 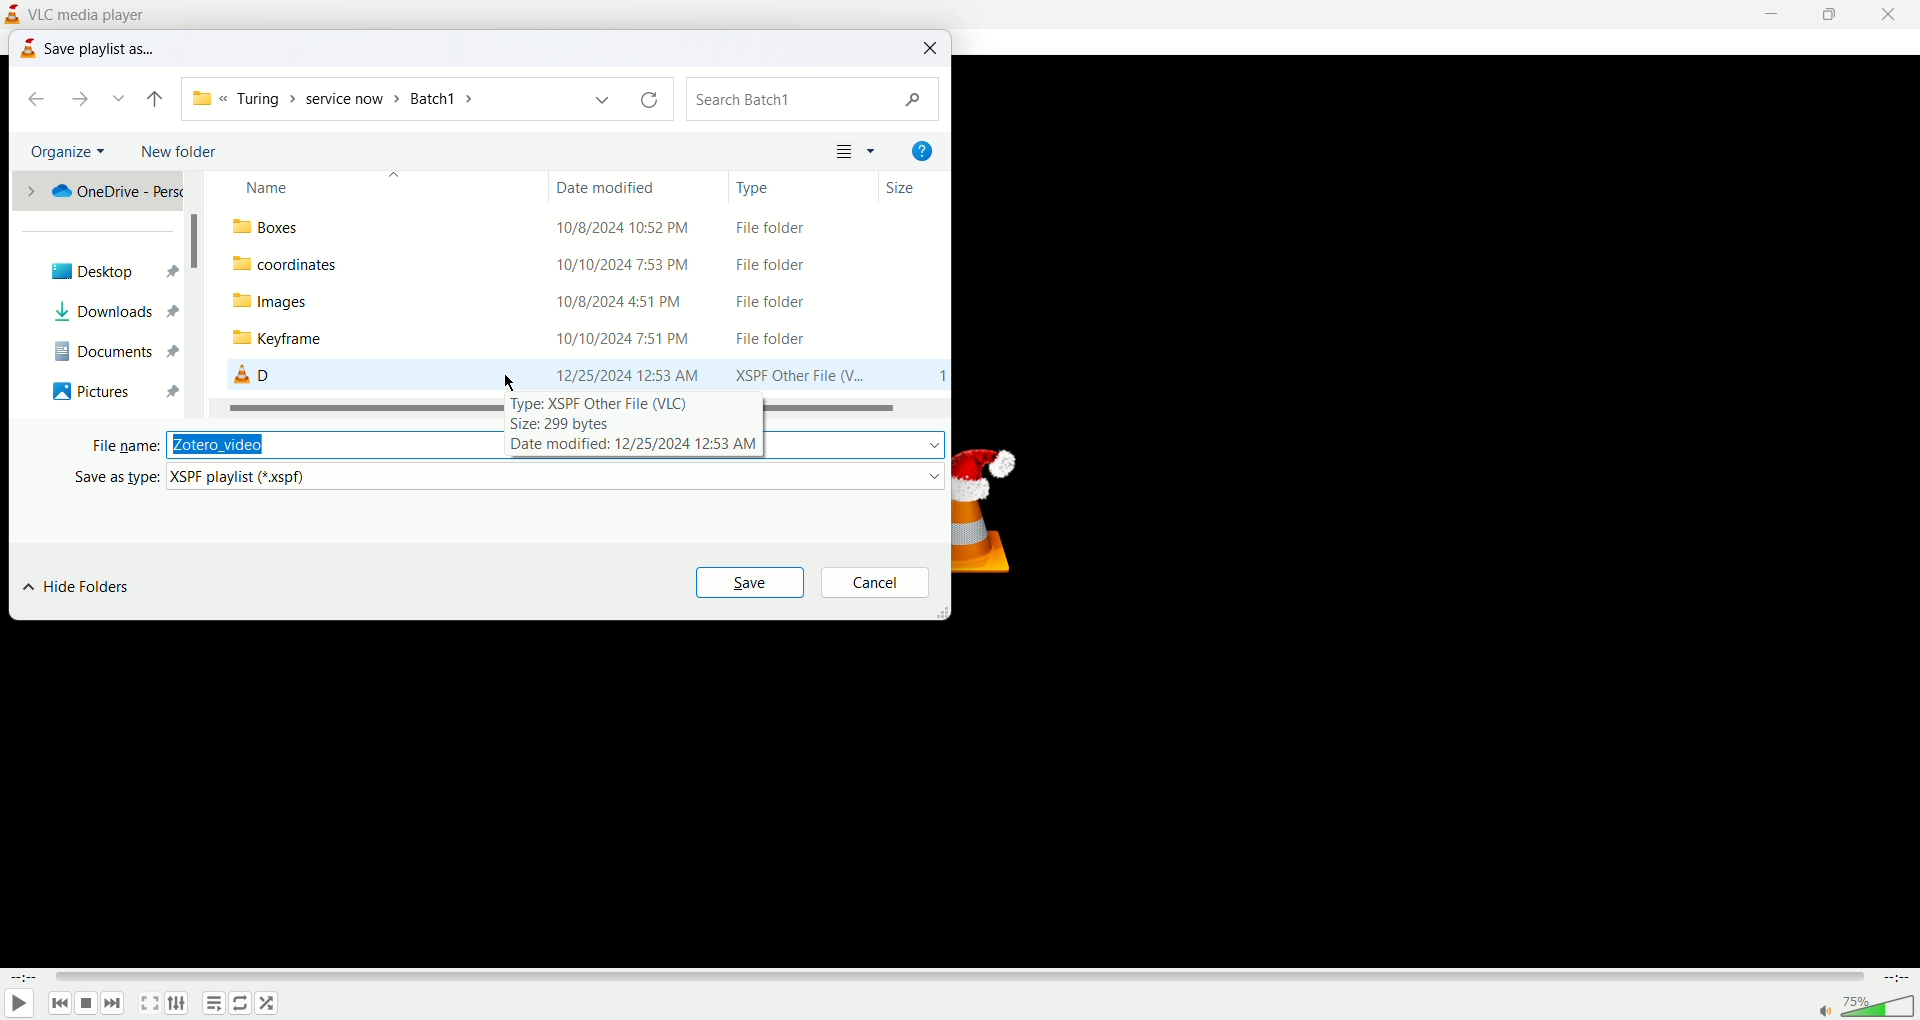 What do you see at coordinates (92, 389) in the screenshot?
I see `pictures` at bounding box center [92, 389].